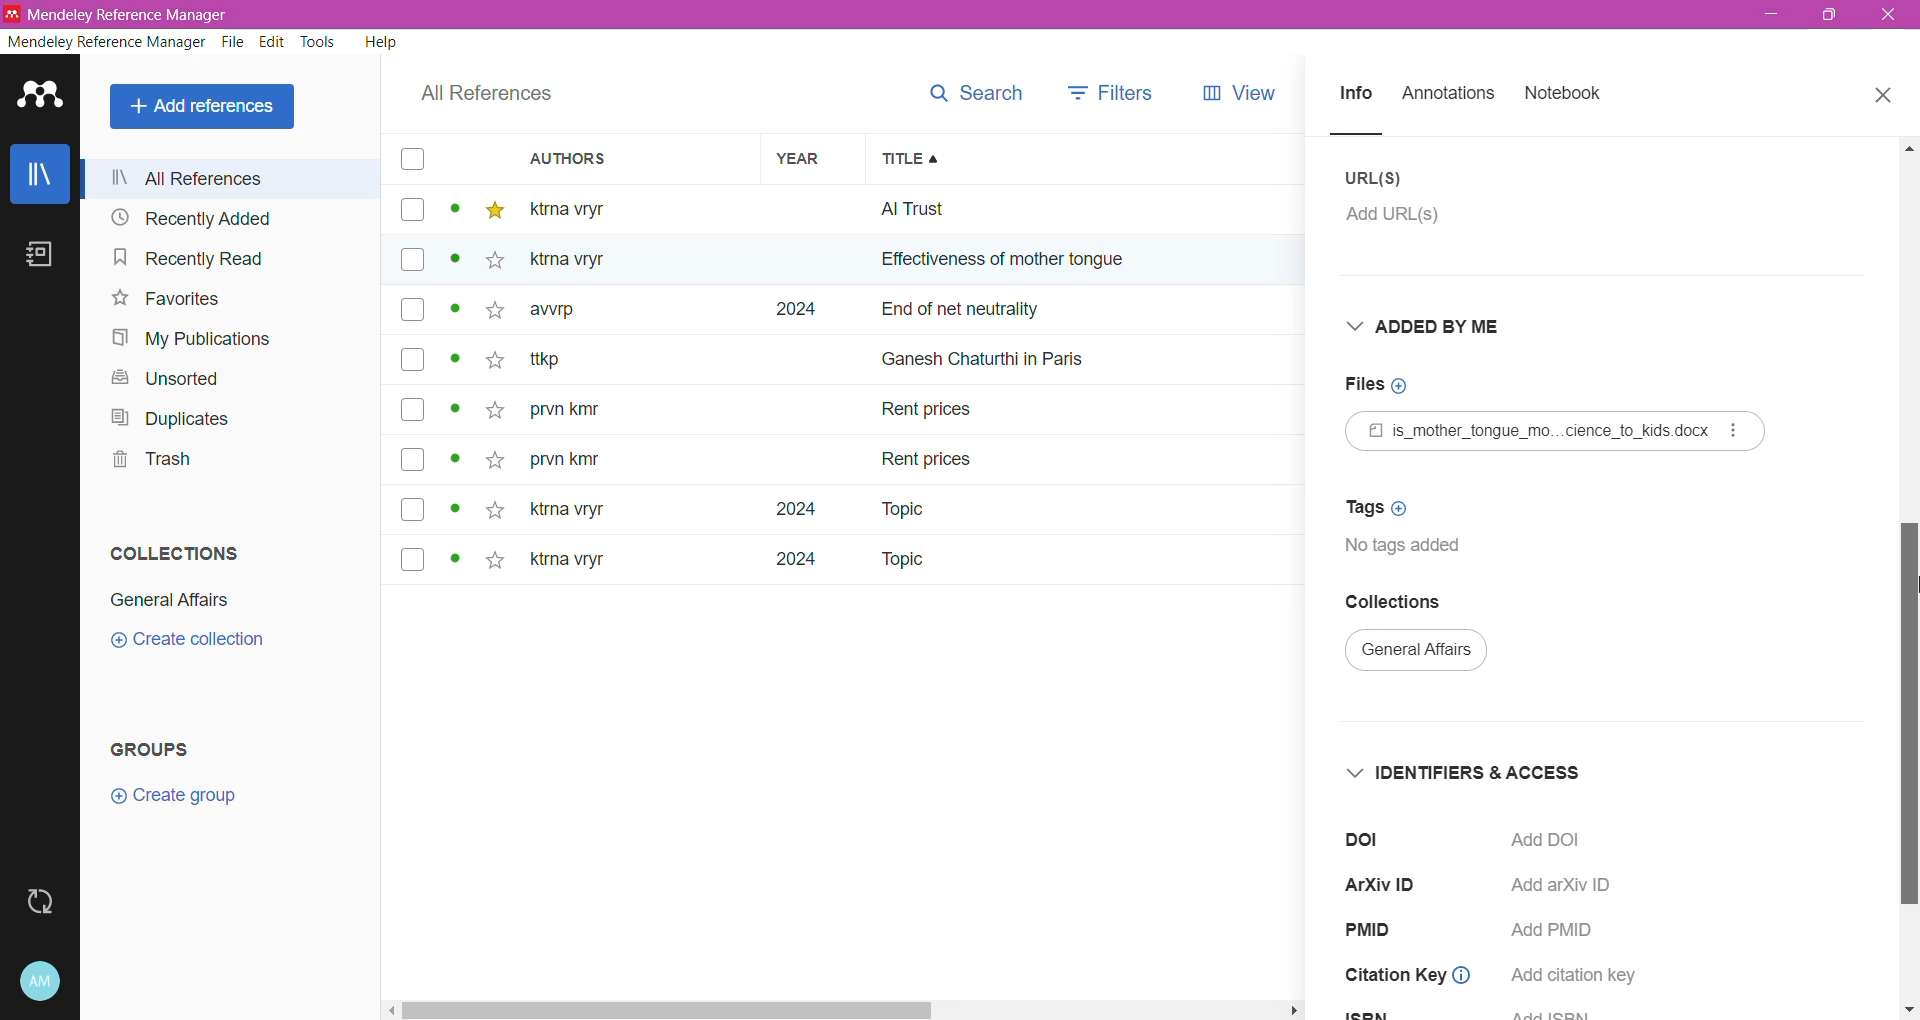  I want to click on ganesh chaturthi in paris , so click(1006, 351).